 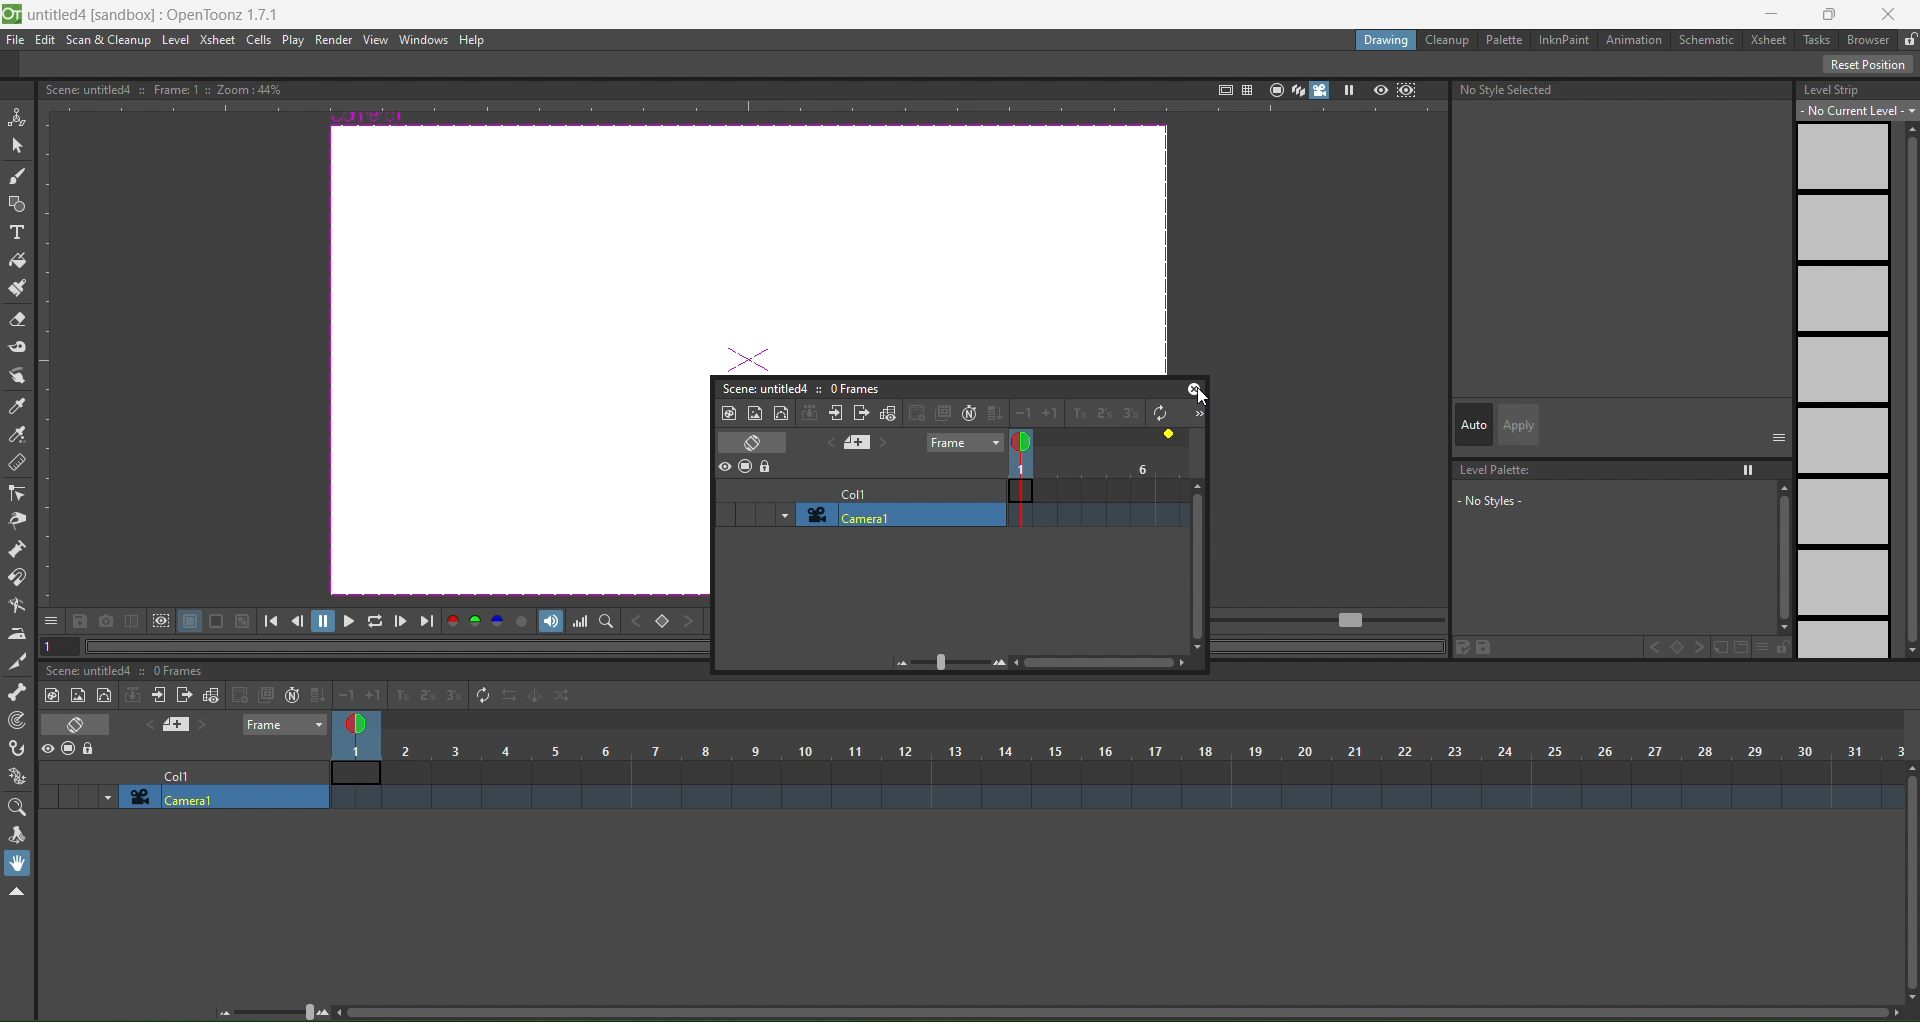 What do you see at coordinates (1098, 483) in the screenshot?
I see `frame` at bounding box center [1098, 483].